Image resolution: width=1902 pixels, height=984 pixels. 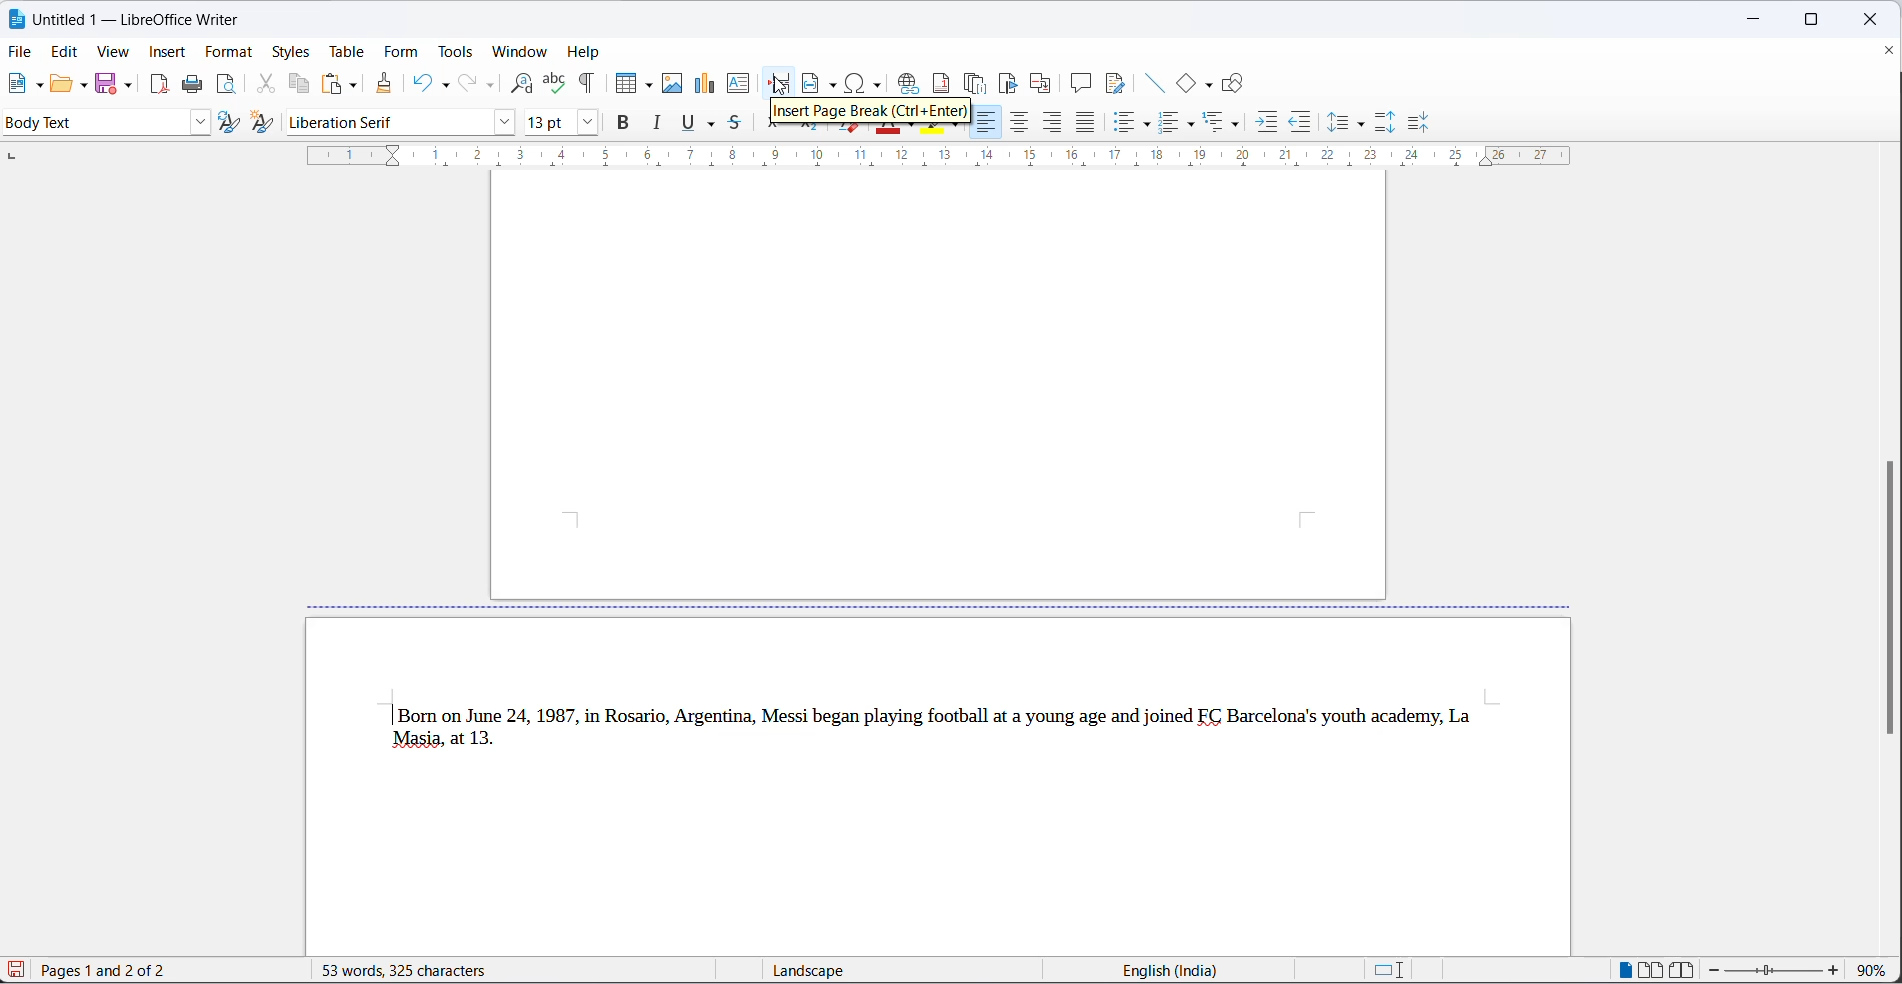 What do you see at coordinates (1227, 123) in the screenshot?
I see `select outline format` at bounding box center [1227, 123].